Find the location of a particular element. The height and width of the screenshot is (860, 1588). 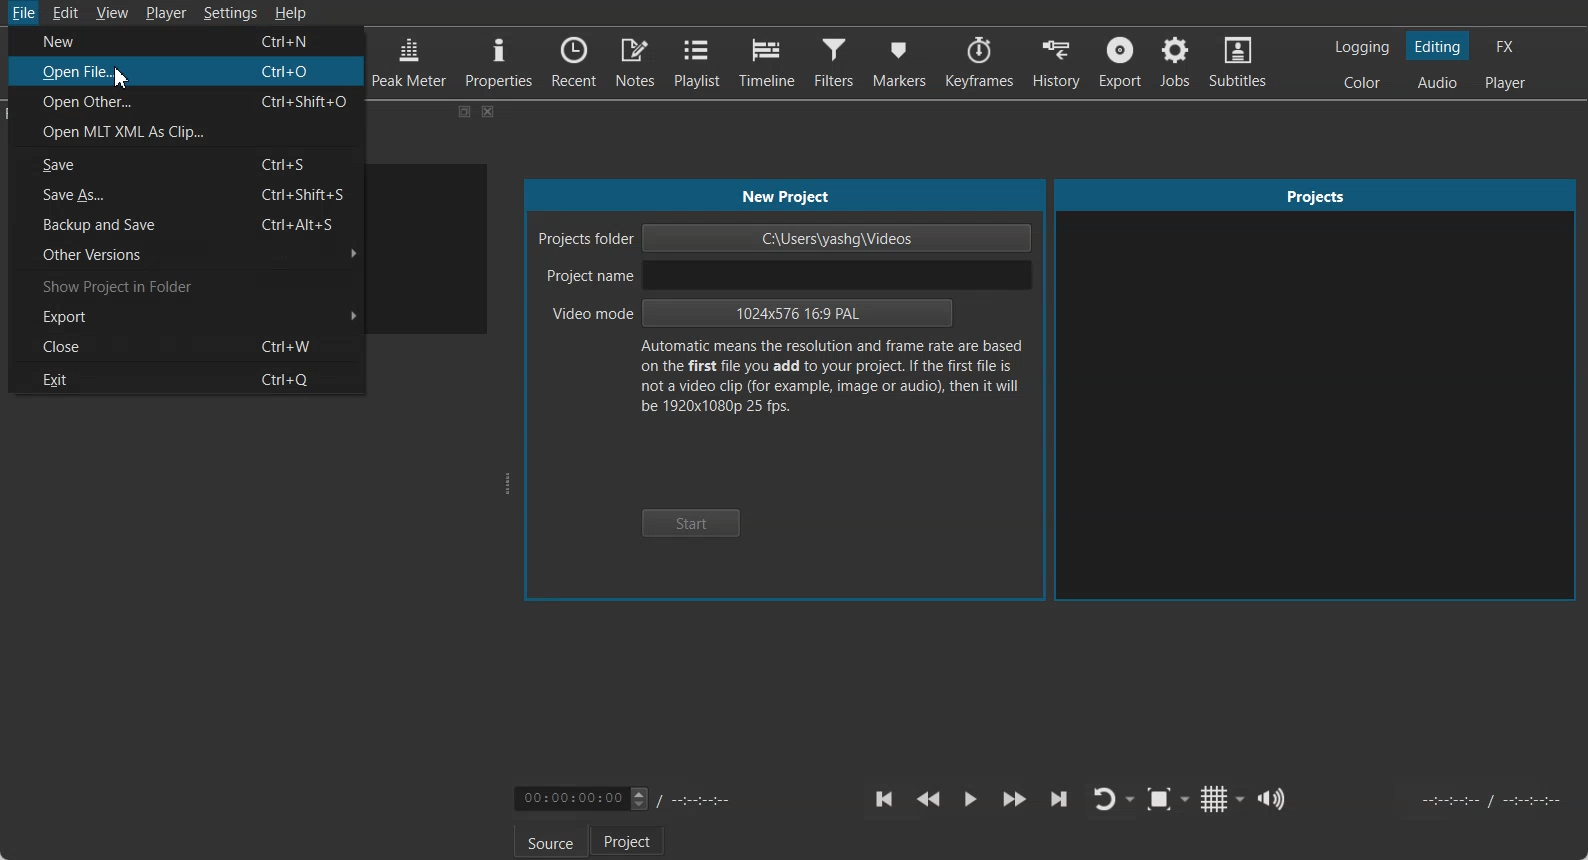

Show Project in Folder is located at coordinates (189, 286).